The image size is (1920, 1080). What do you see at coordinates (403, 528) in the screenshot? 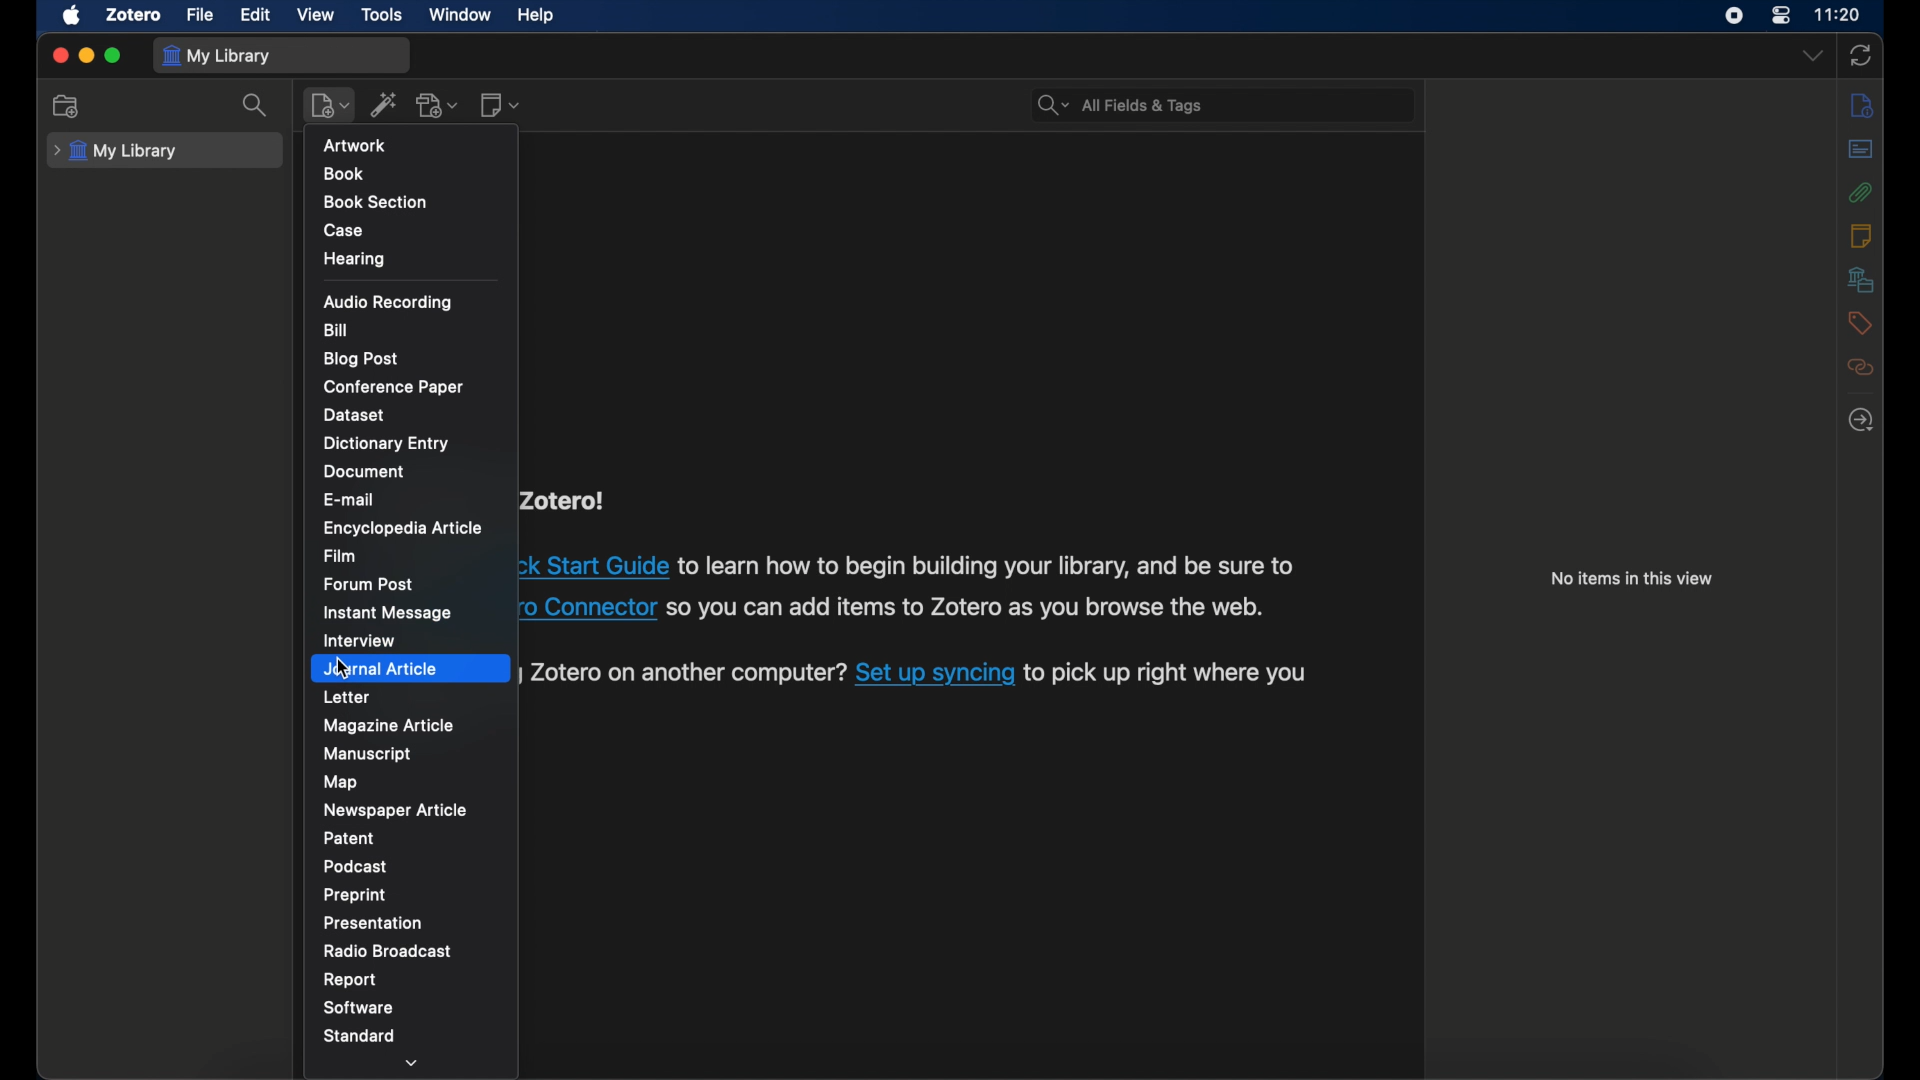
I see `encyclopedia article` at bounding box center [403, 528].